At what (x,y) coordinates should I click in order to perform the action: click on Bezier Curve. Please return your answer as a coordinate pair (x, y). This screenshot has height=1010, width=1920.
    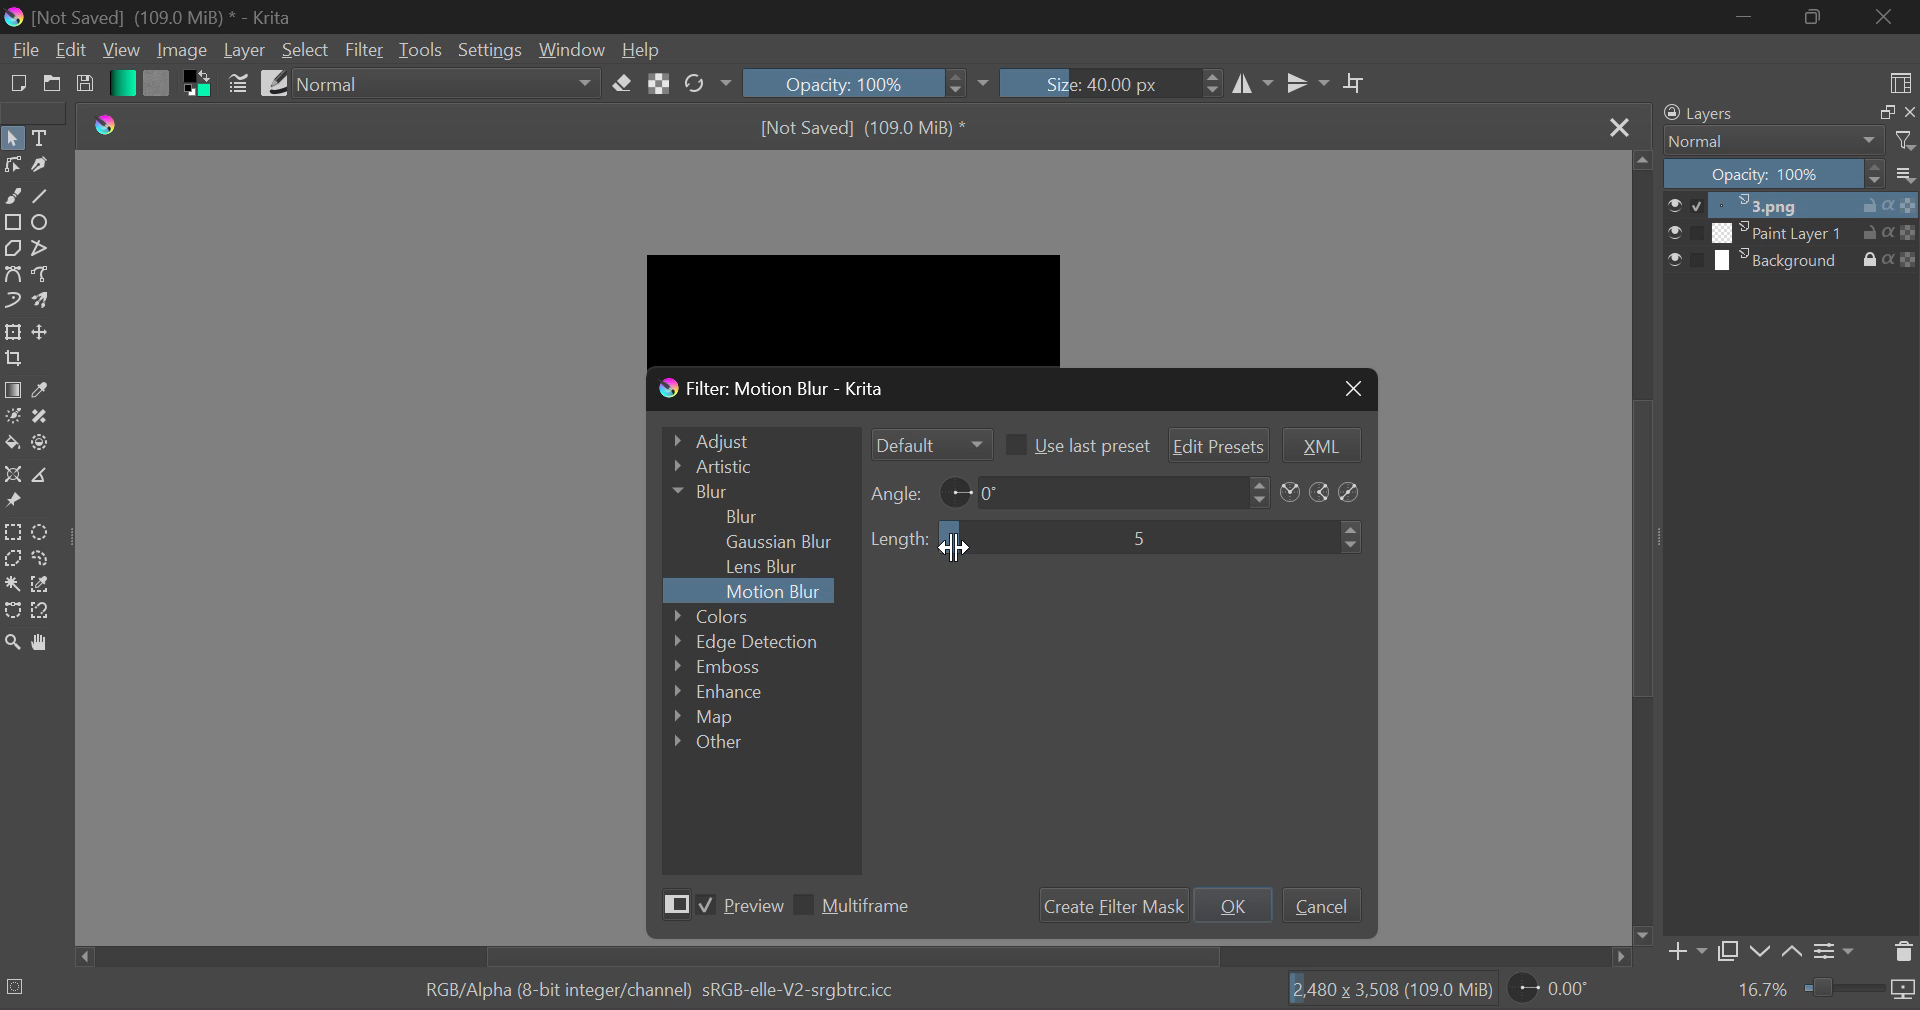
    Looking at the image, I should click on (12, 273).